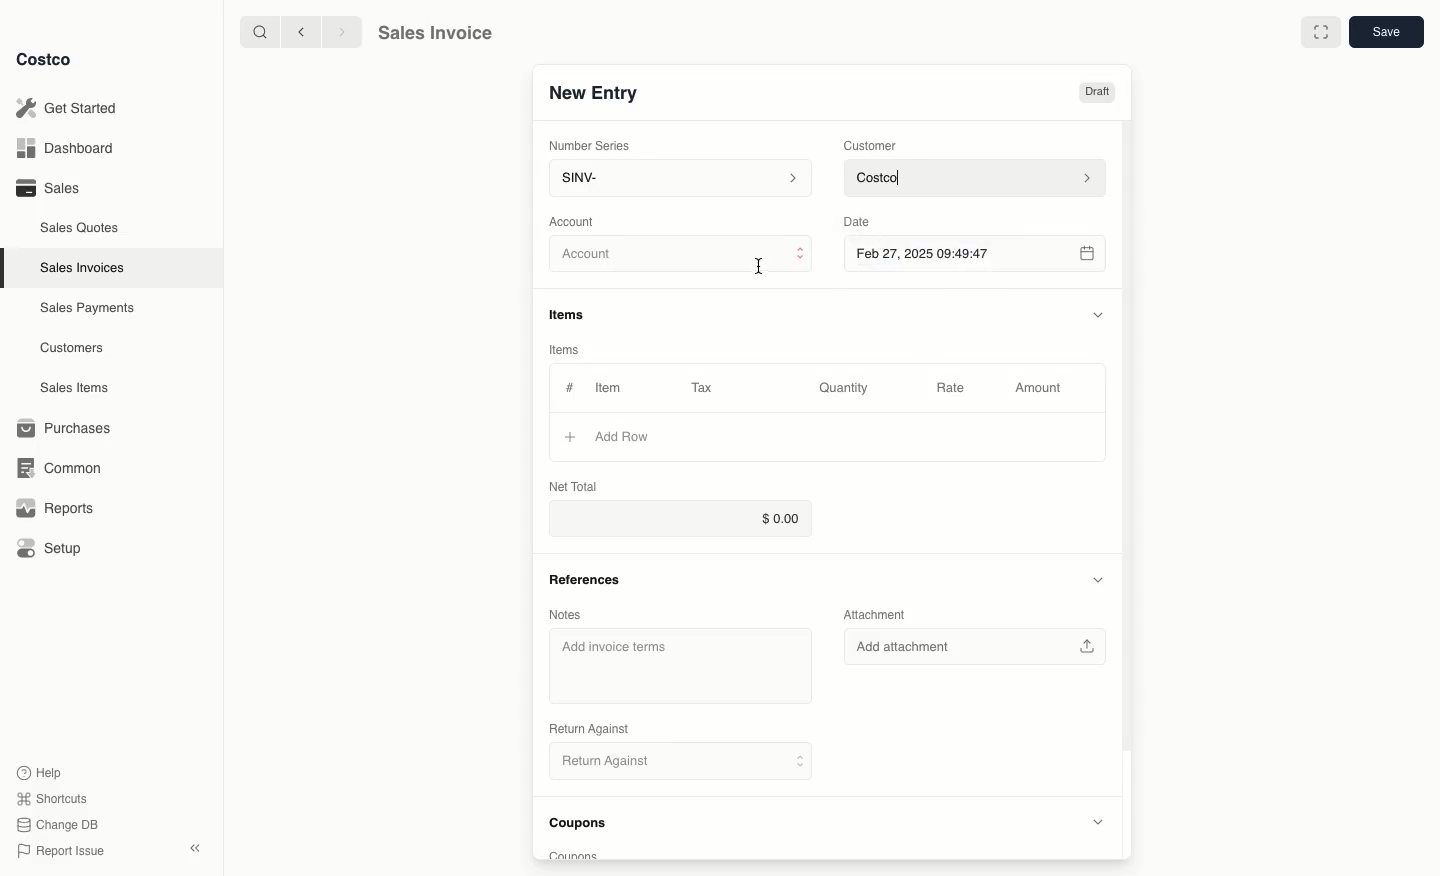  Describe the element at coordinates (873, 219) in the screenshot. I see `Date` at that location.